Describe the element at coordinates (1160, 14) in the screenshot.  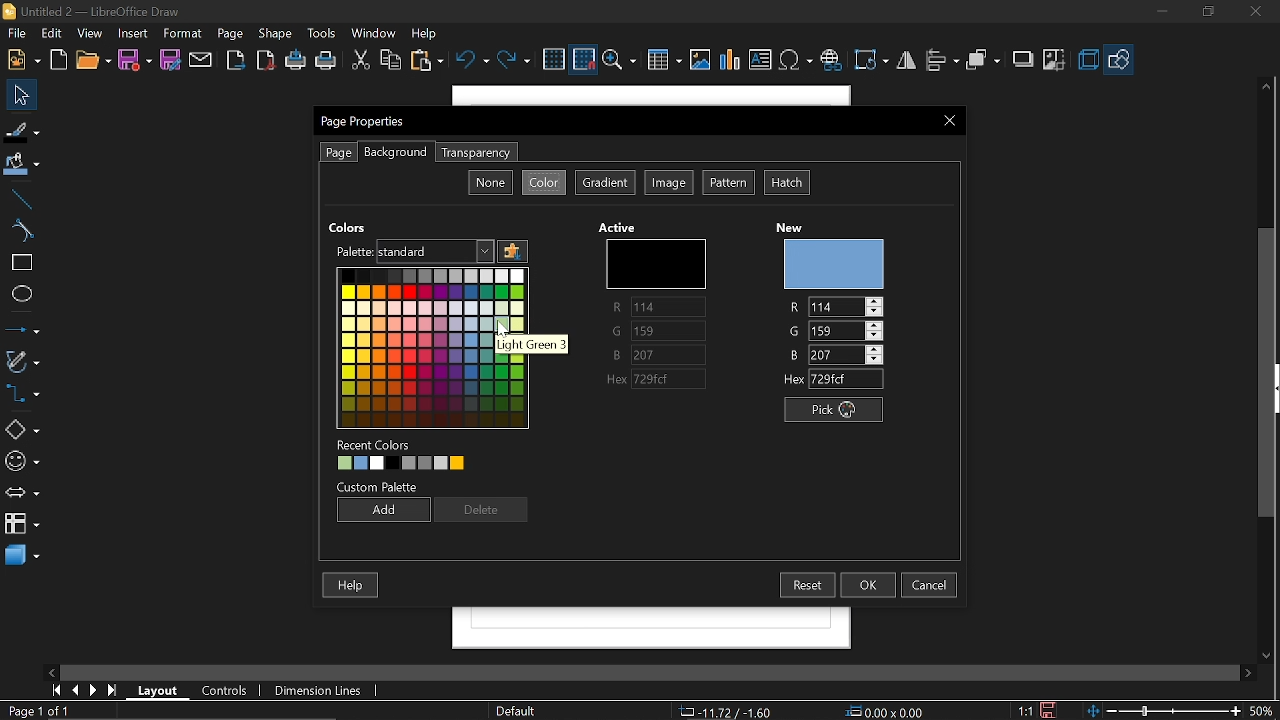
I see `Miniimize` at that location.